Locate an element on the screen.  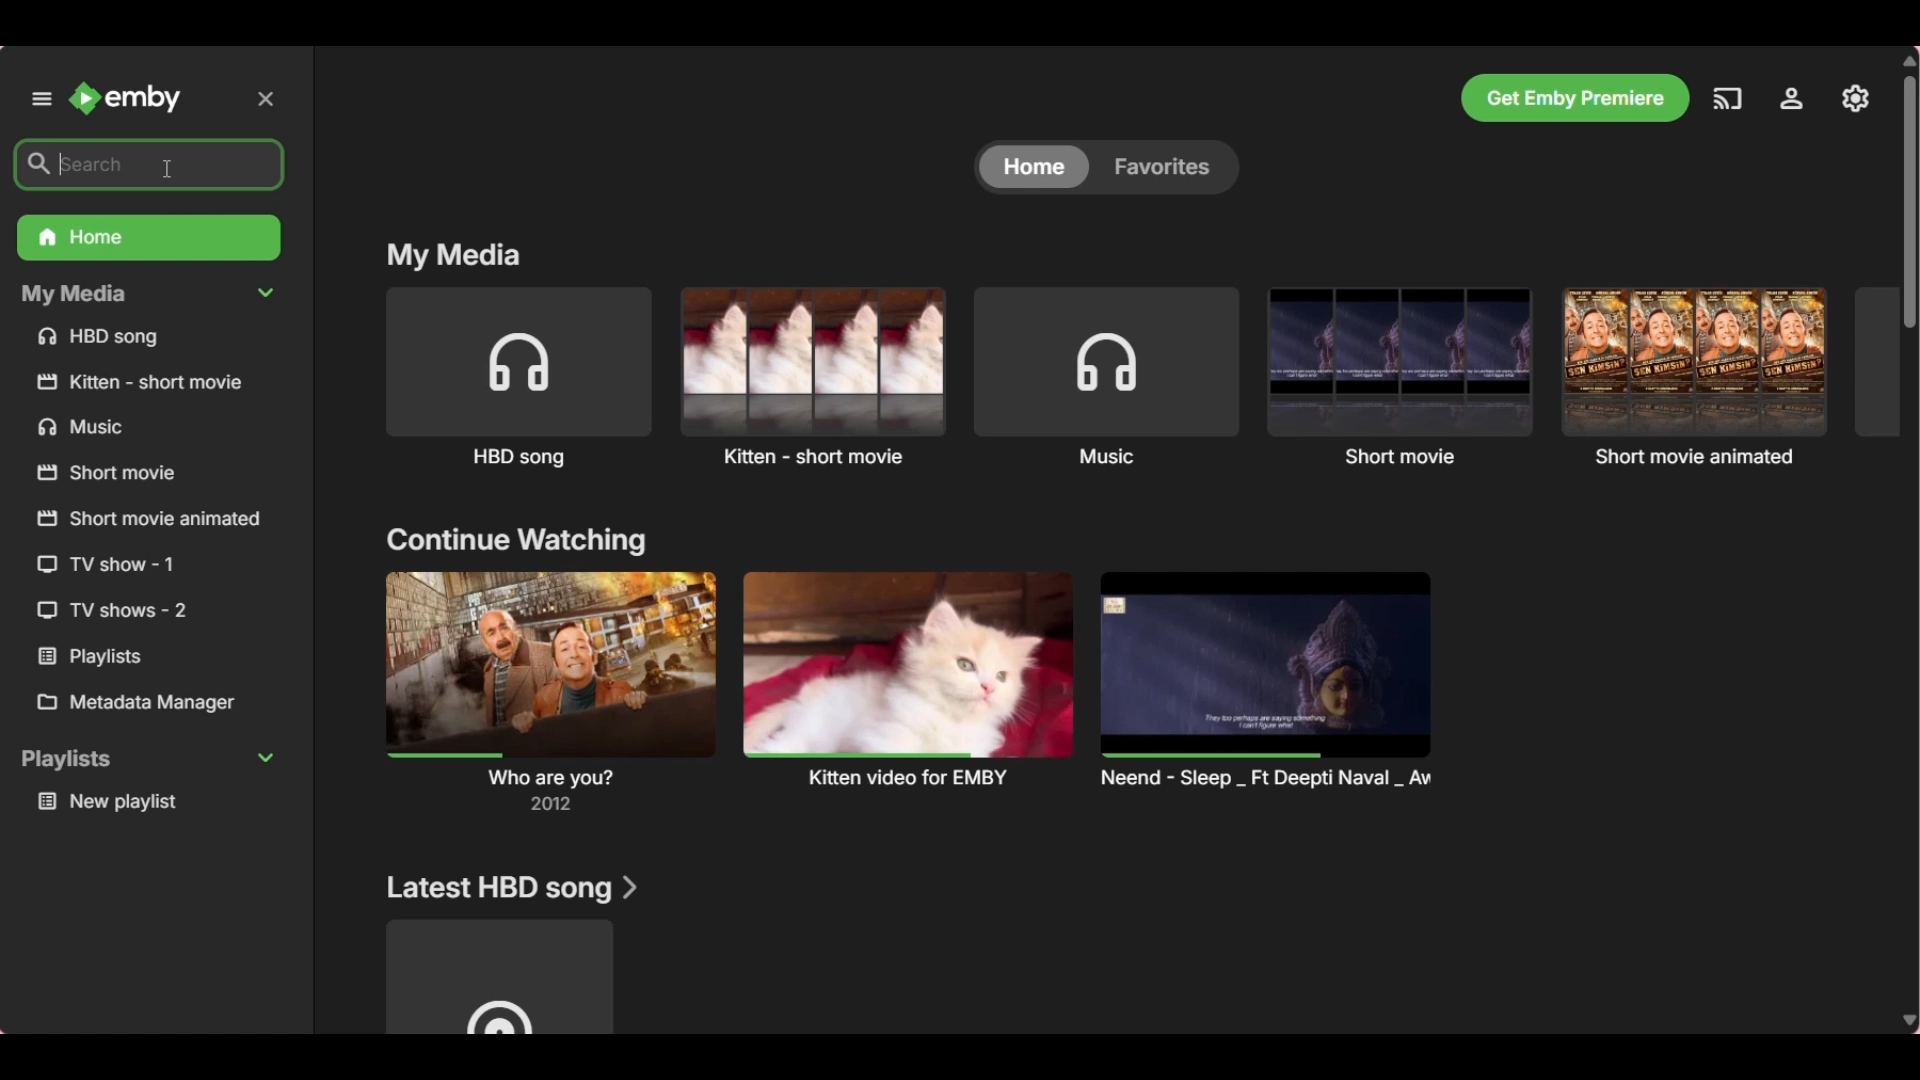
 is located at coordinates (148, 380).